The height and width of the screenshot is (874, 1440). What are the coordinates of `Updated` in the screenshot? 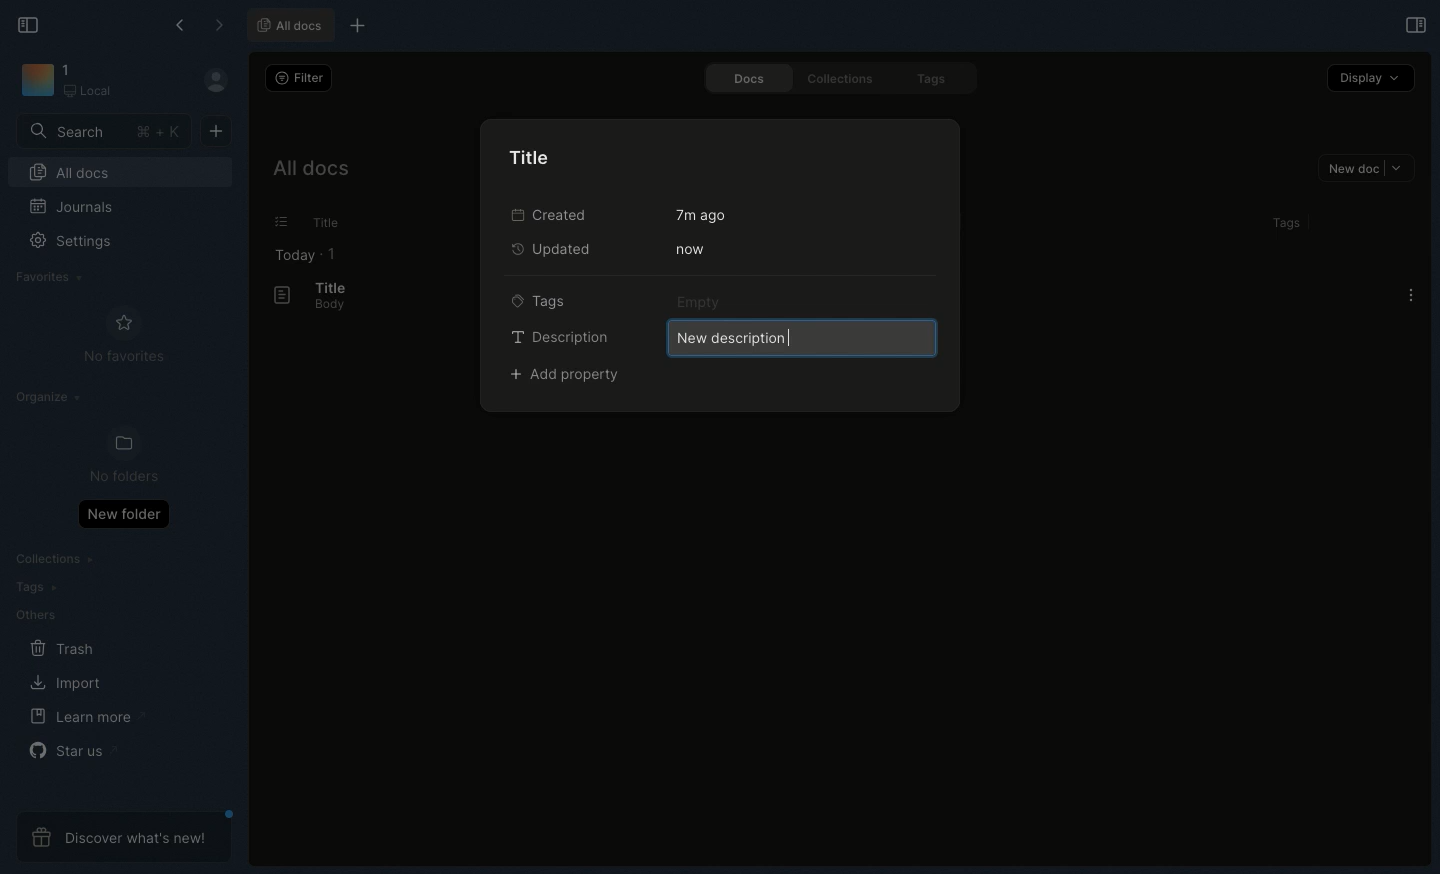 It's located at (557, 248).